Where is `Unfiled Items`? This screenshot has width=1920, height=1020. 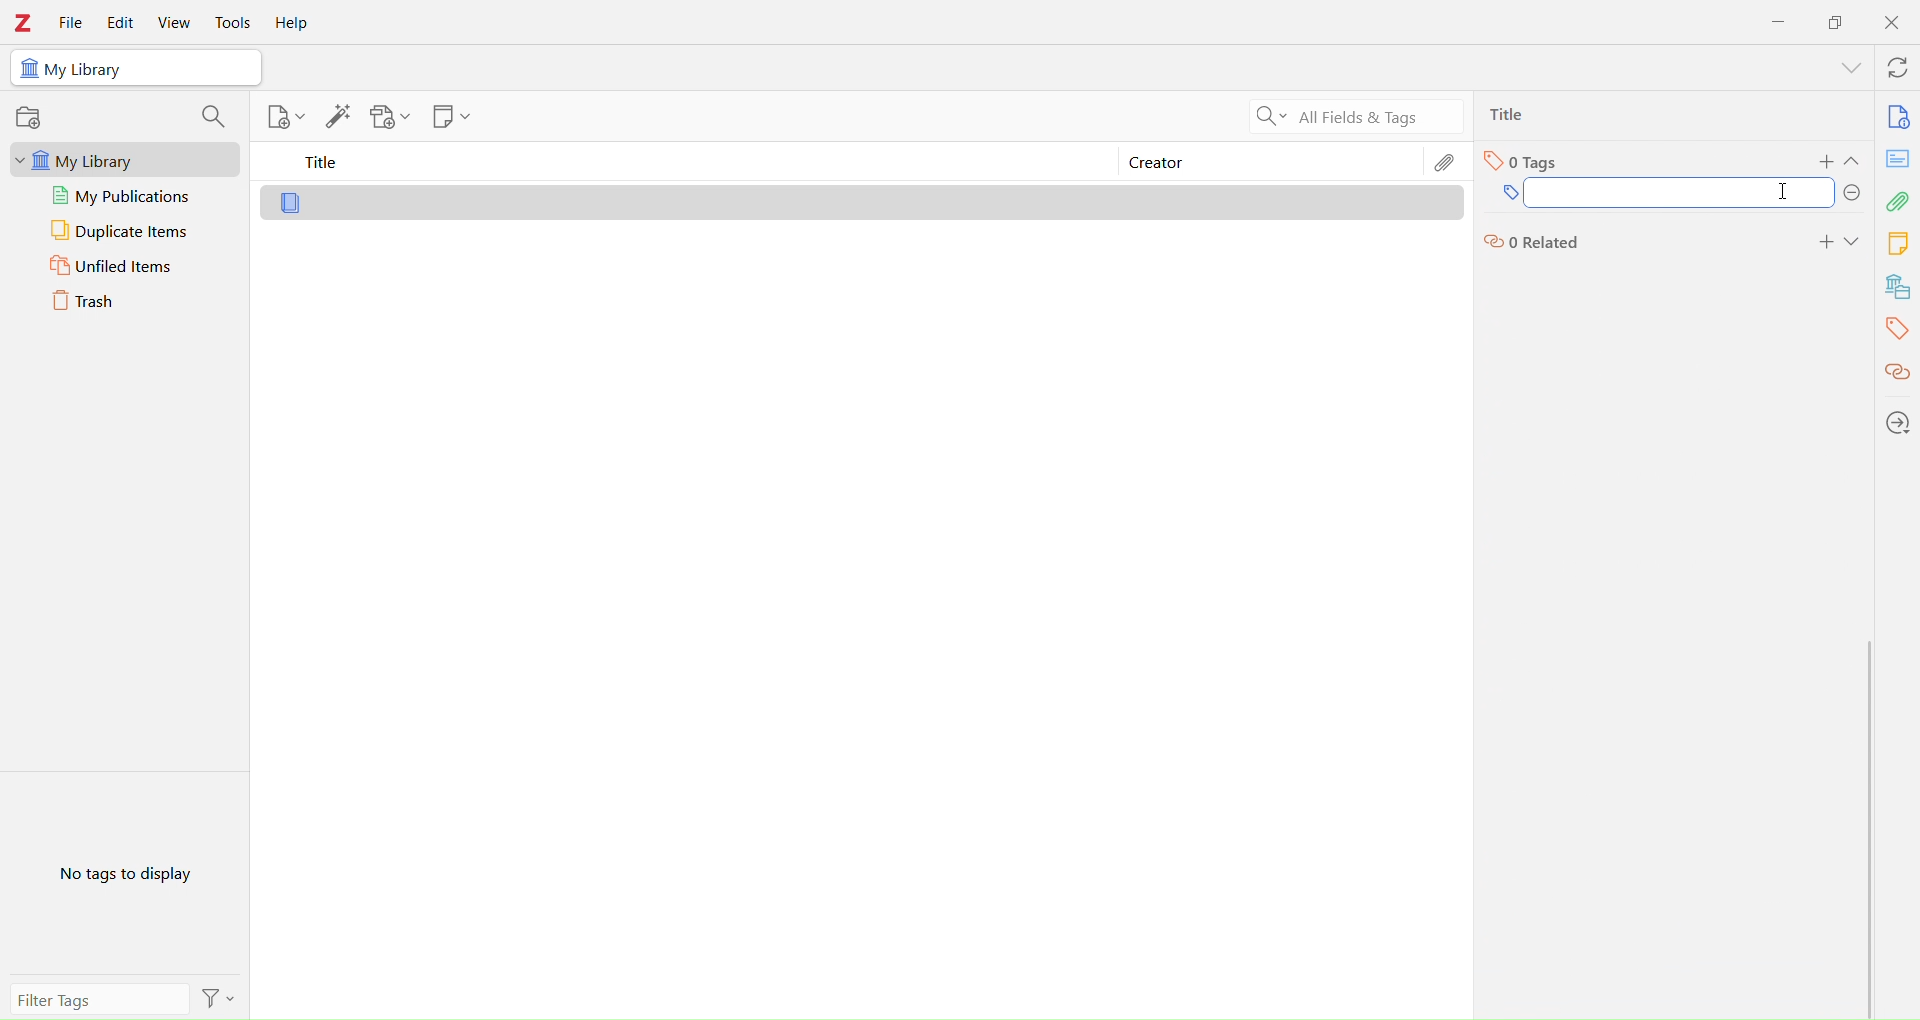 Unfiled Items is located at coordinates (116, 269).